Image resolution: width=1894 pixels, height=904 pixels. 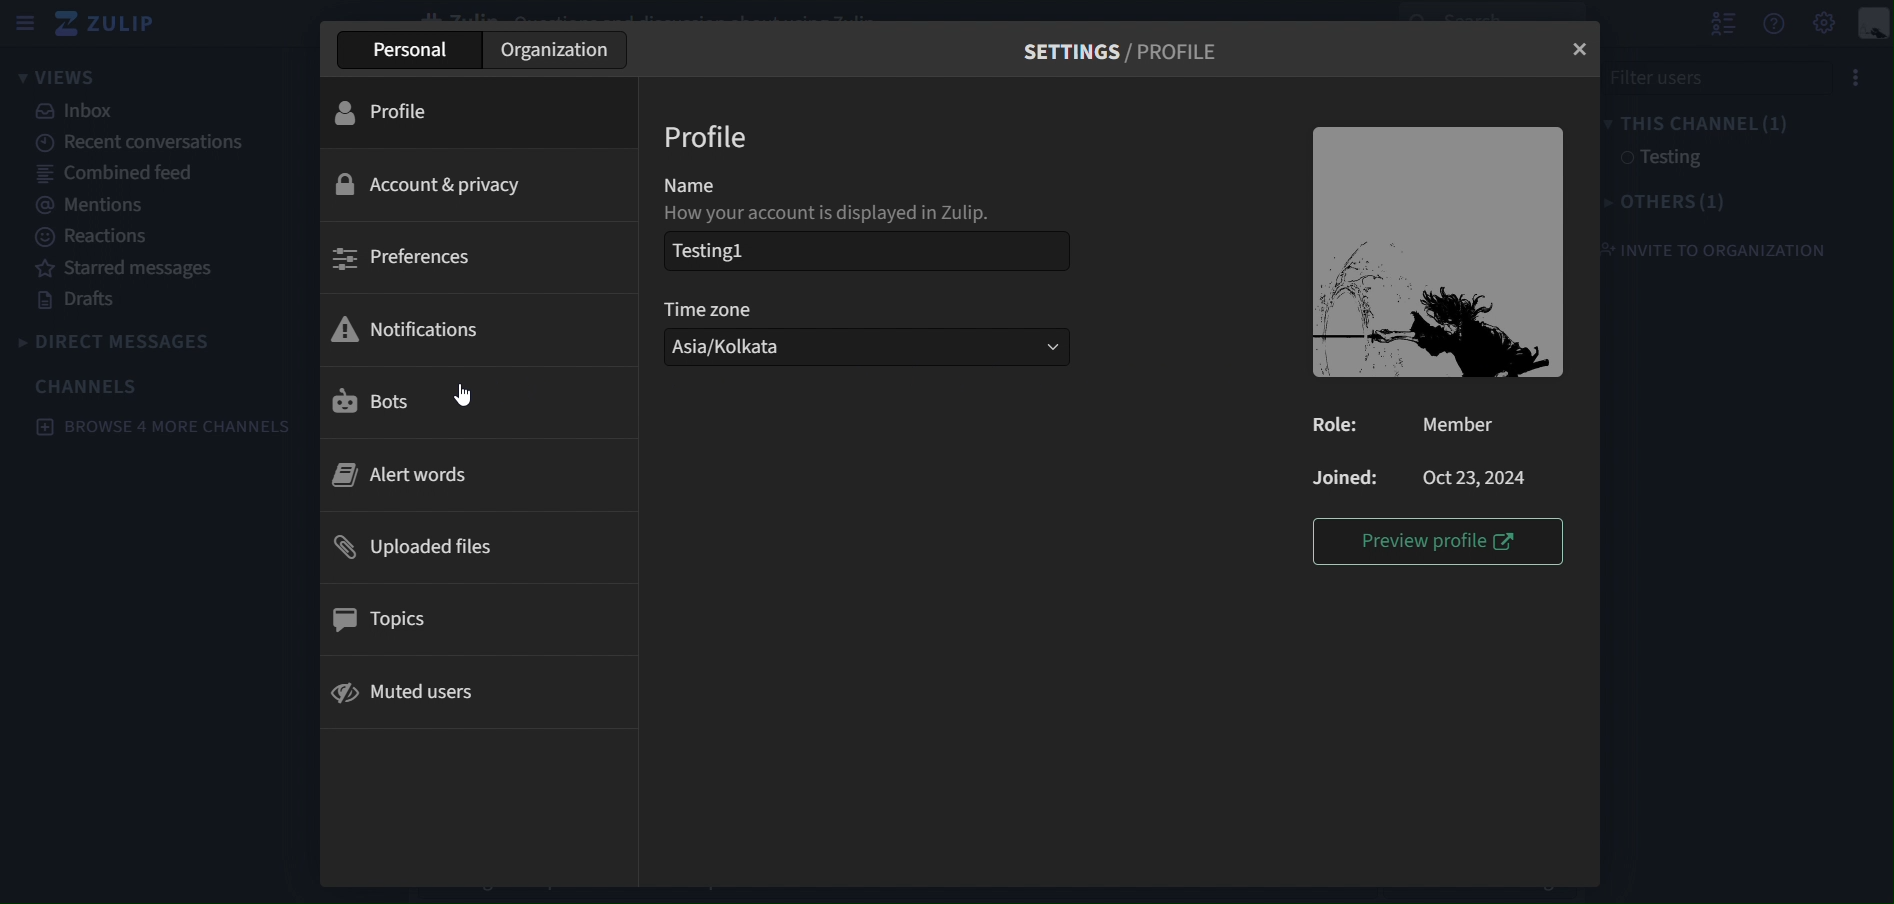 What do you see at coordinates (408, 547) in the screenshot?
I see `uploaded files` at bounding box center [408, 547].